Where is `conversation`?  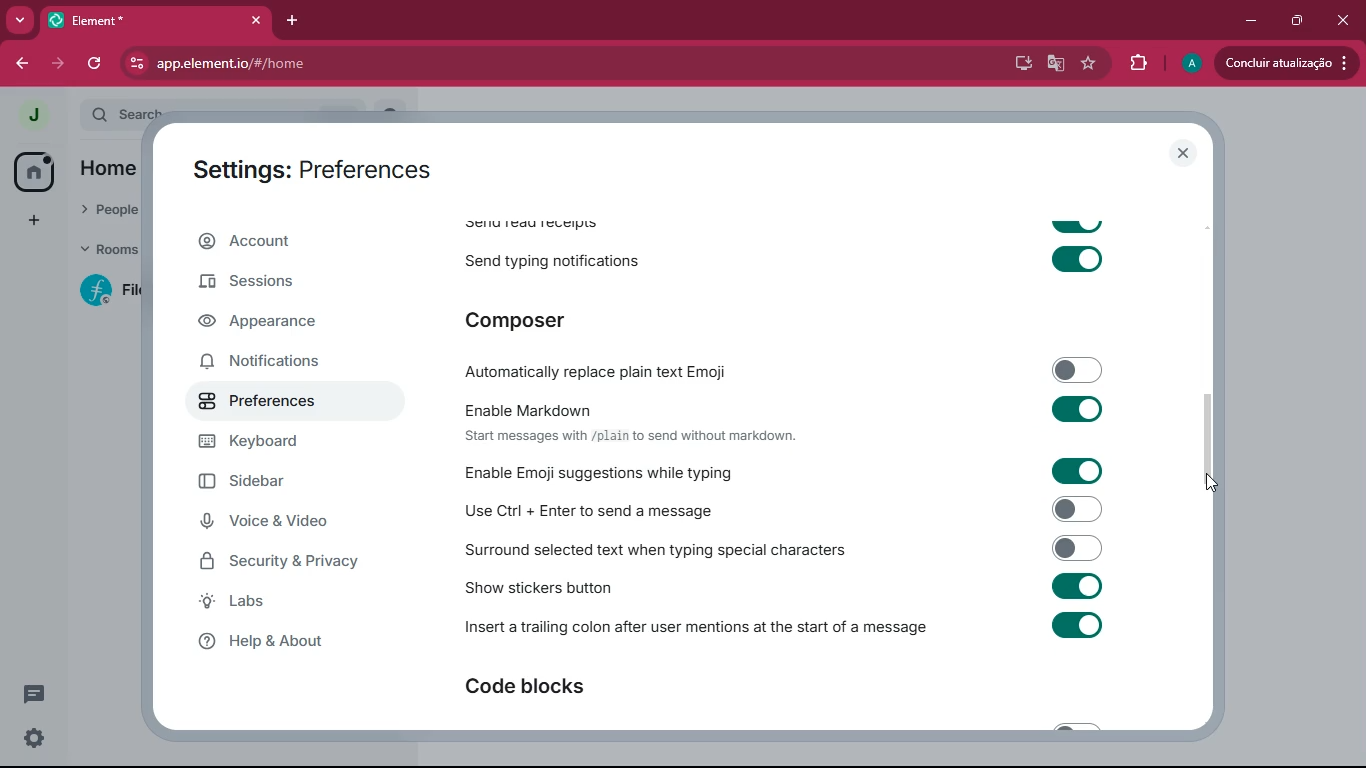
conversation is located at coordinates (38, 693).